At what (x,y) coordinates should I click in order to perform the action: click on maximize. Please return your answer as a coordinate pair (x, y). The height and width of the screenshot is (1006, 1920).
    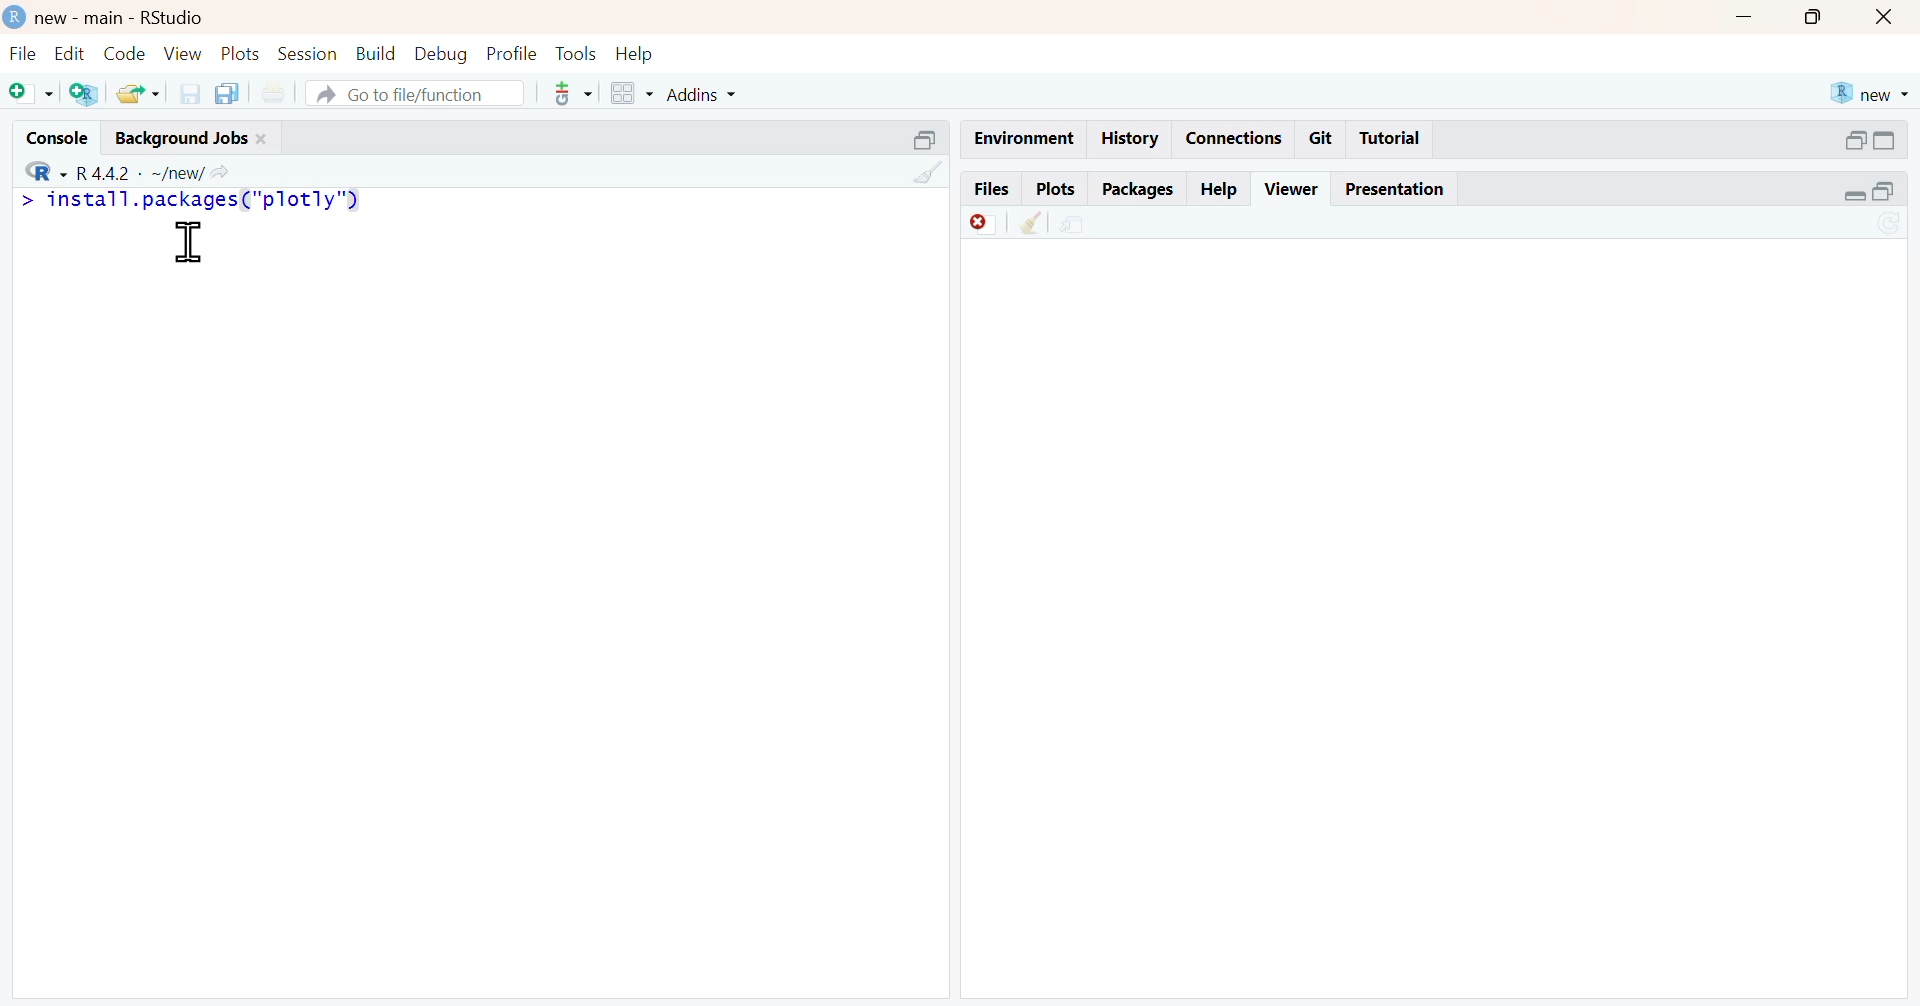
    Looking at the image, I should click on (1897, 194).